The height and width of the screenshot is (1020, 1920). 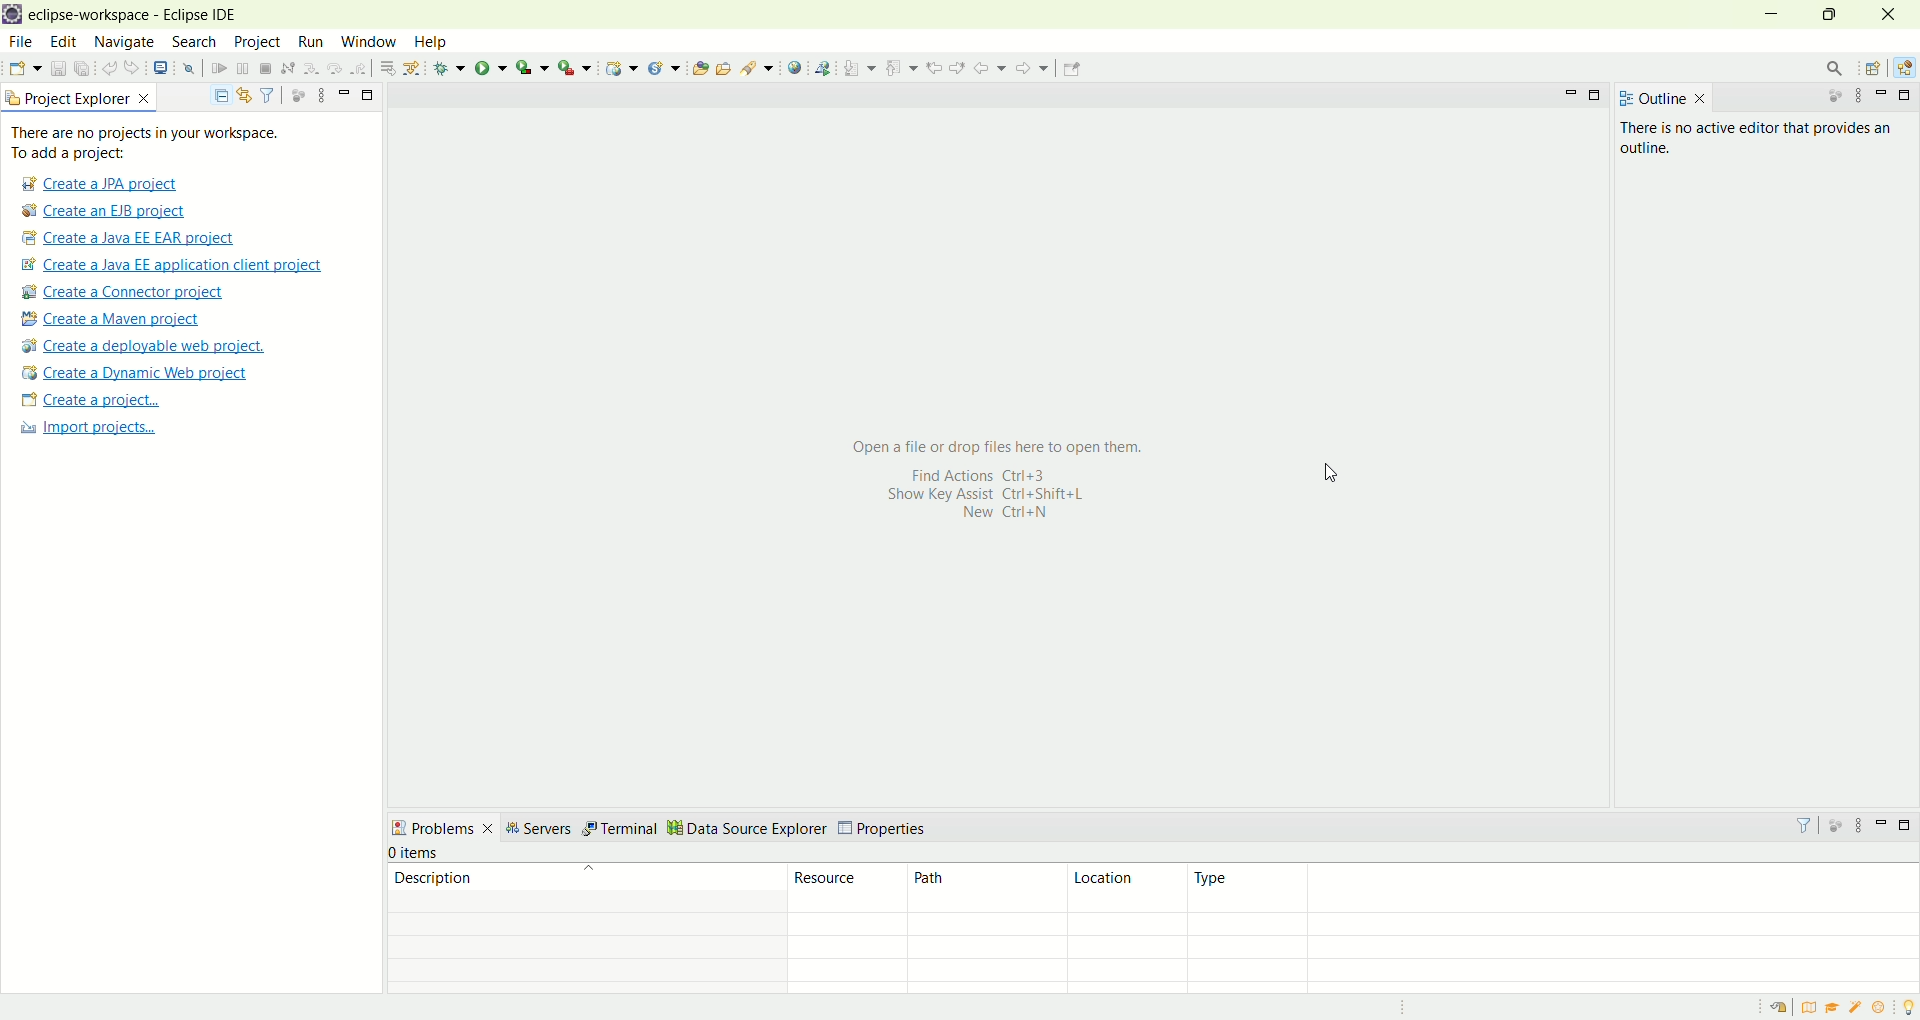 What do you see at coordinates (287, 67) in the screenshot?
I see `disconnect` at bounding box center [287, 67].